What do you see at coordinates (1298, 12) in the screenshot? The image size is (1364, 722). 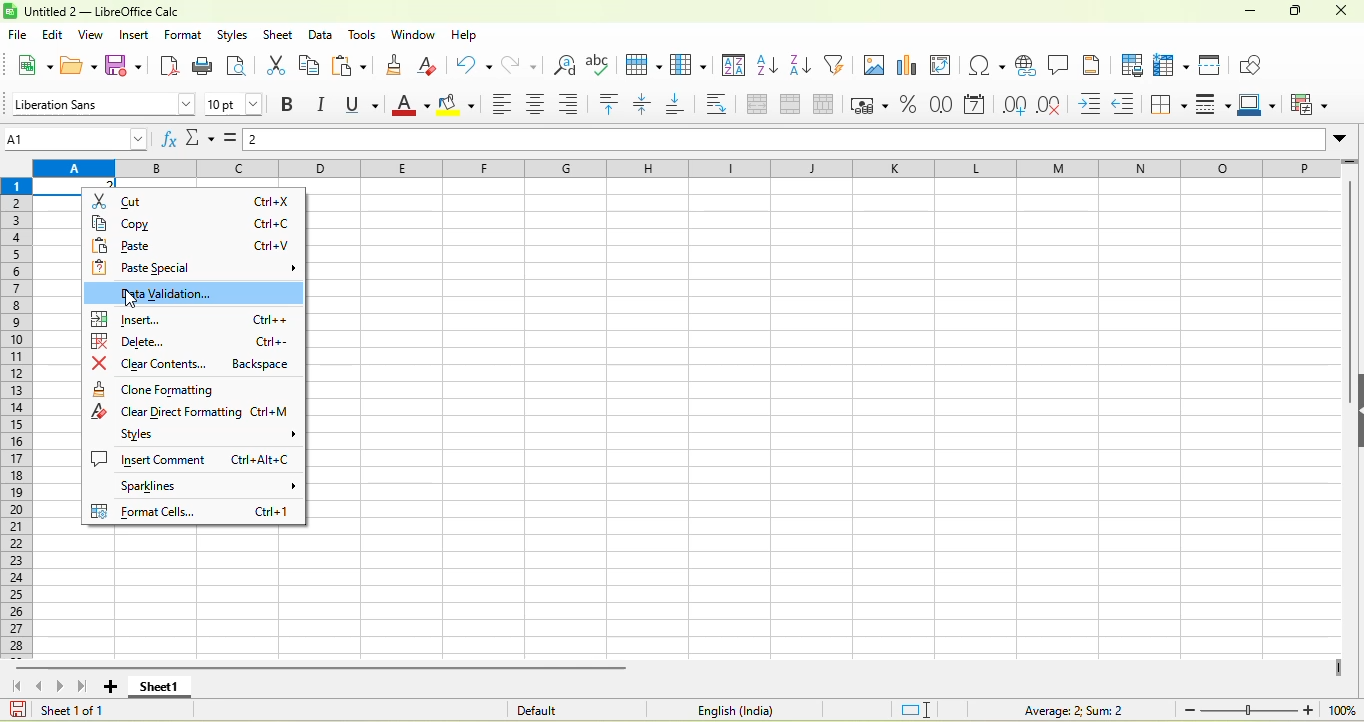 I see `maximize` at bounding box center [1298, 12].